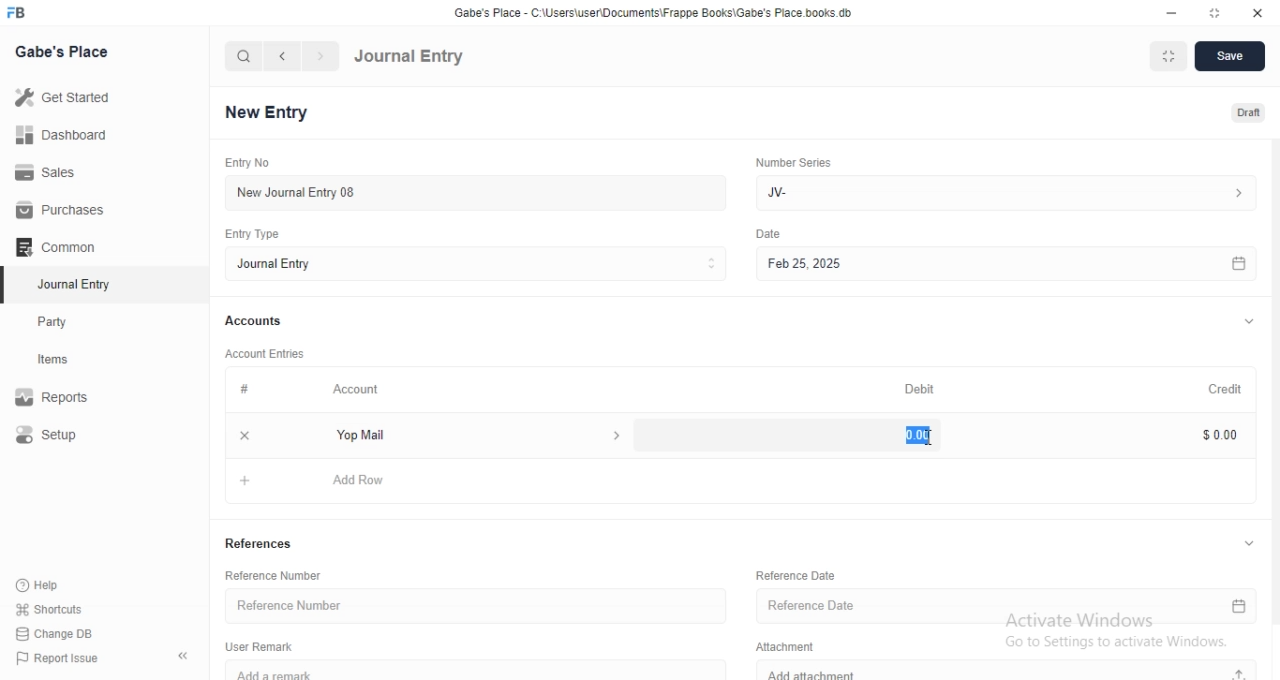  Describe the element at coordinates (471, 606) in the screenshot. I see `Reference Number` at that location.